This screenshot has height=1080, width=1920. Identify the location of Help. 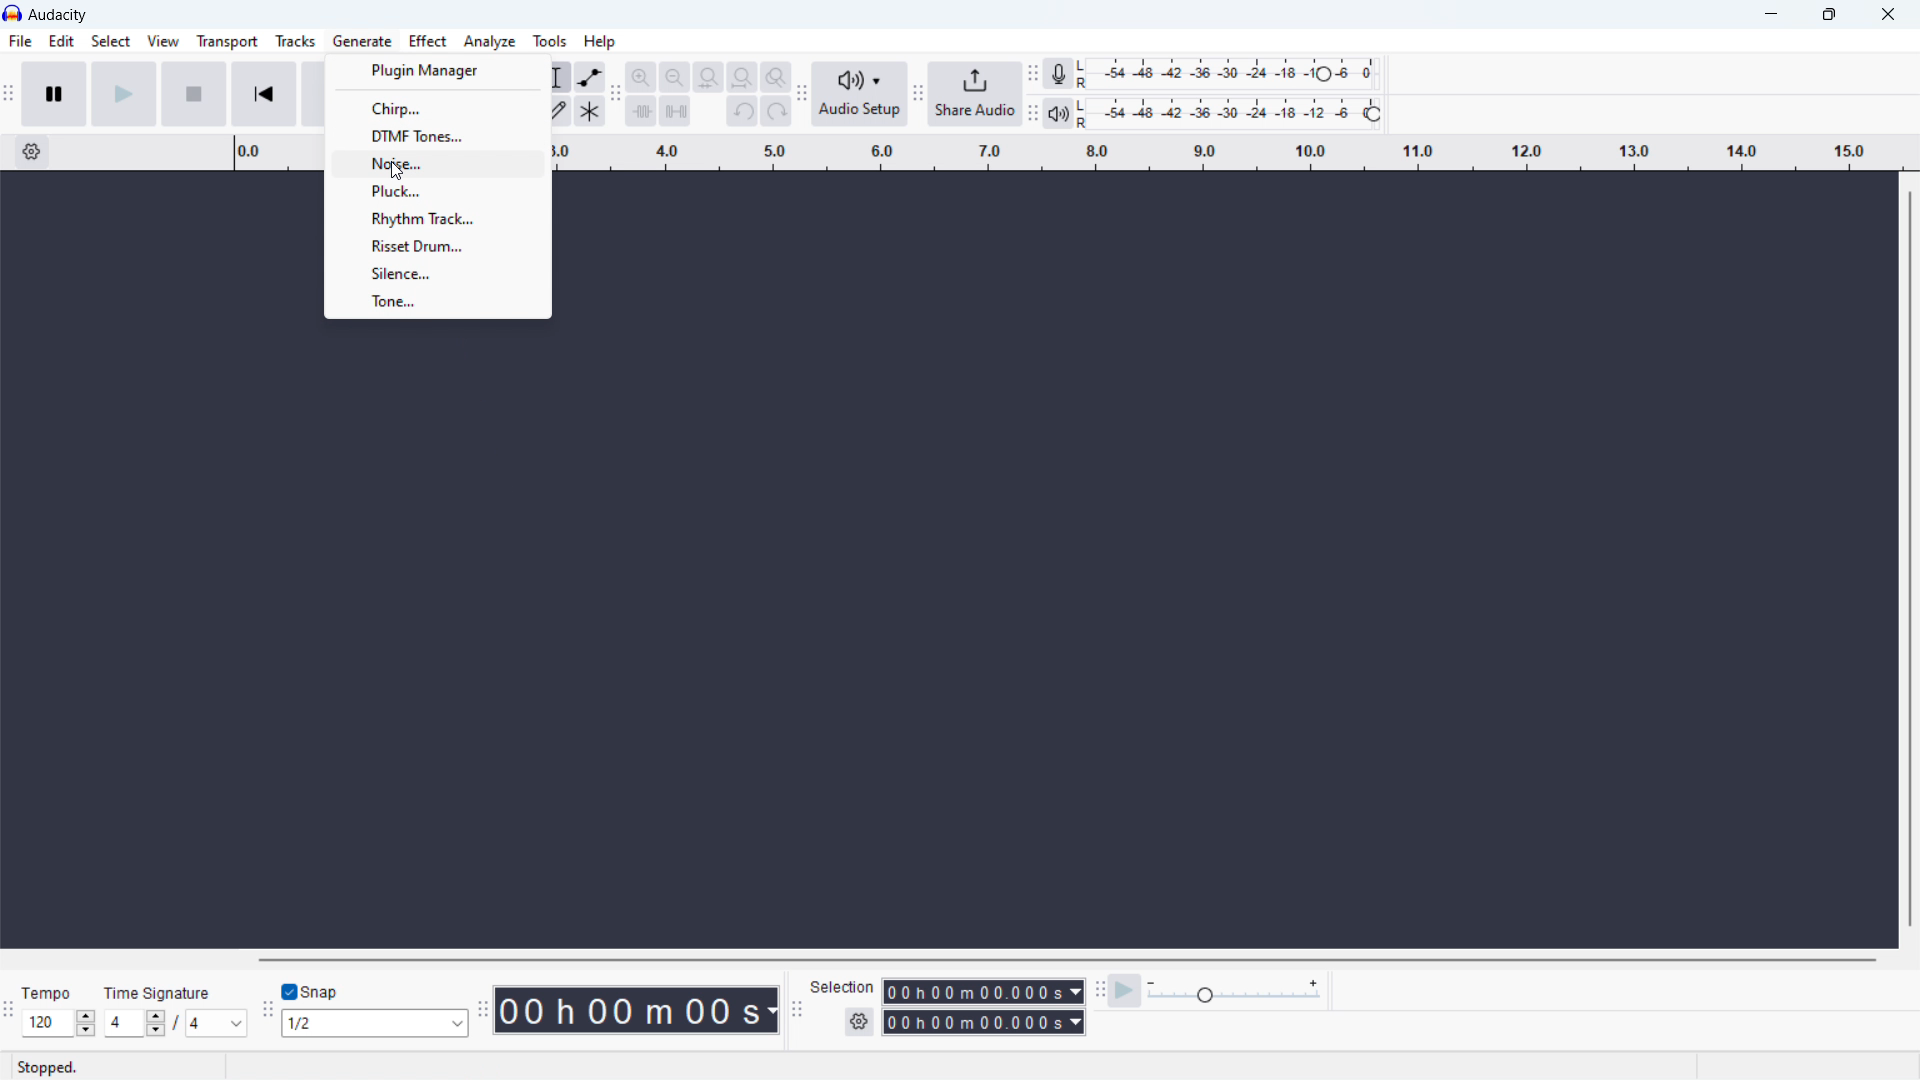
(604, 41).